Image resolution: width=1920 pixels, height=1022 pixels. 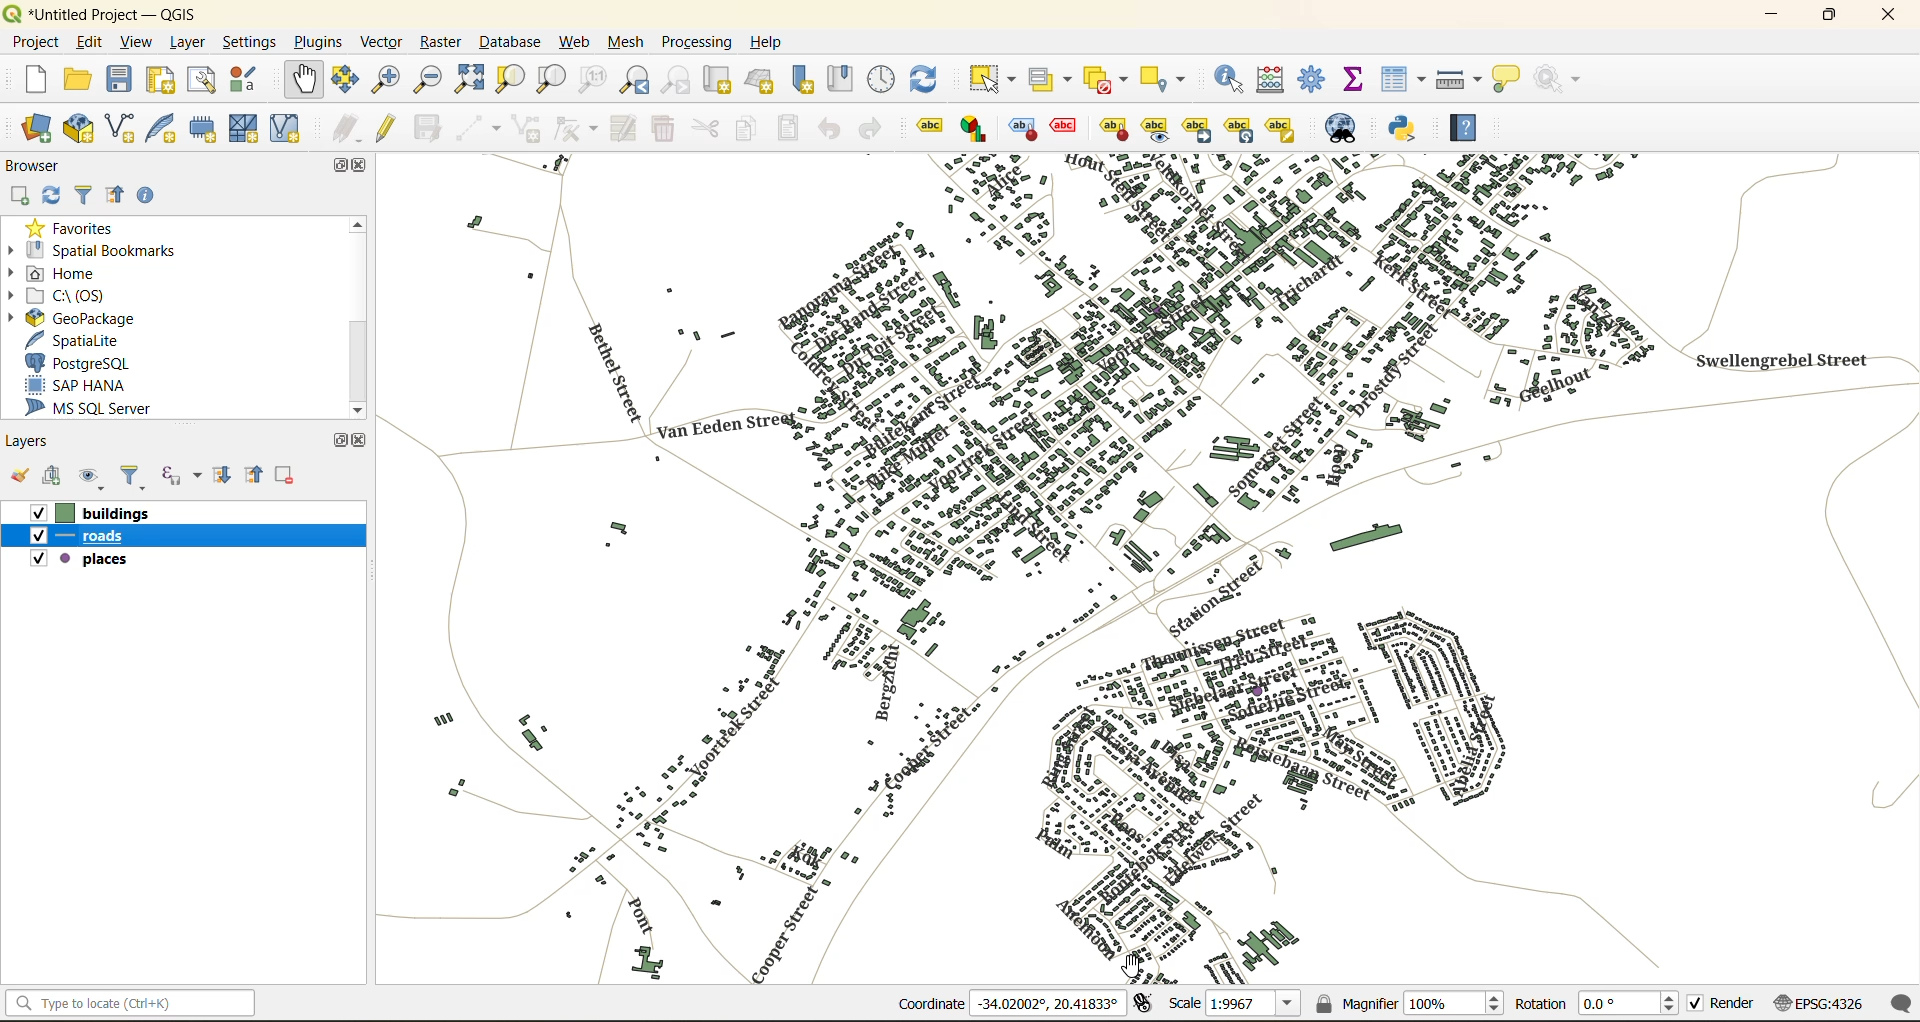 What do you see at coordinates (1114, 129) in the screenshot?
I see `pin\unpin labels and diagrams` at bounding box center [1114, 129].